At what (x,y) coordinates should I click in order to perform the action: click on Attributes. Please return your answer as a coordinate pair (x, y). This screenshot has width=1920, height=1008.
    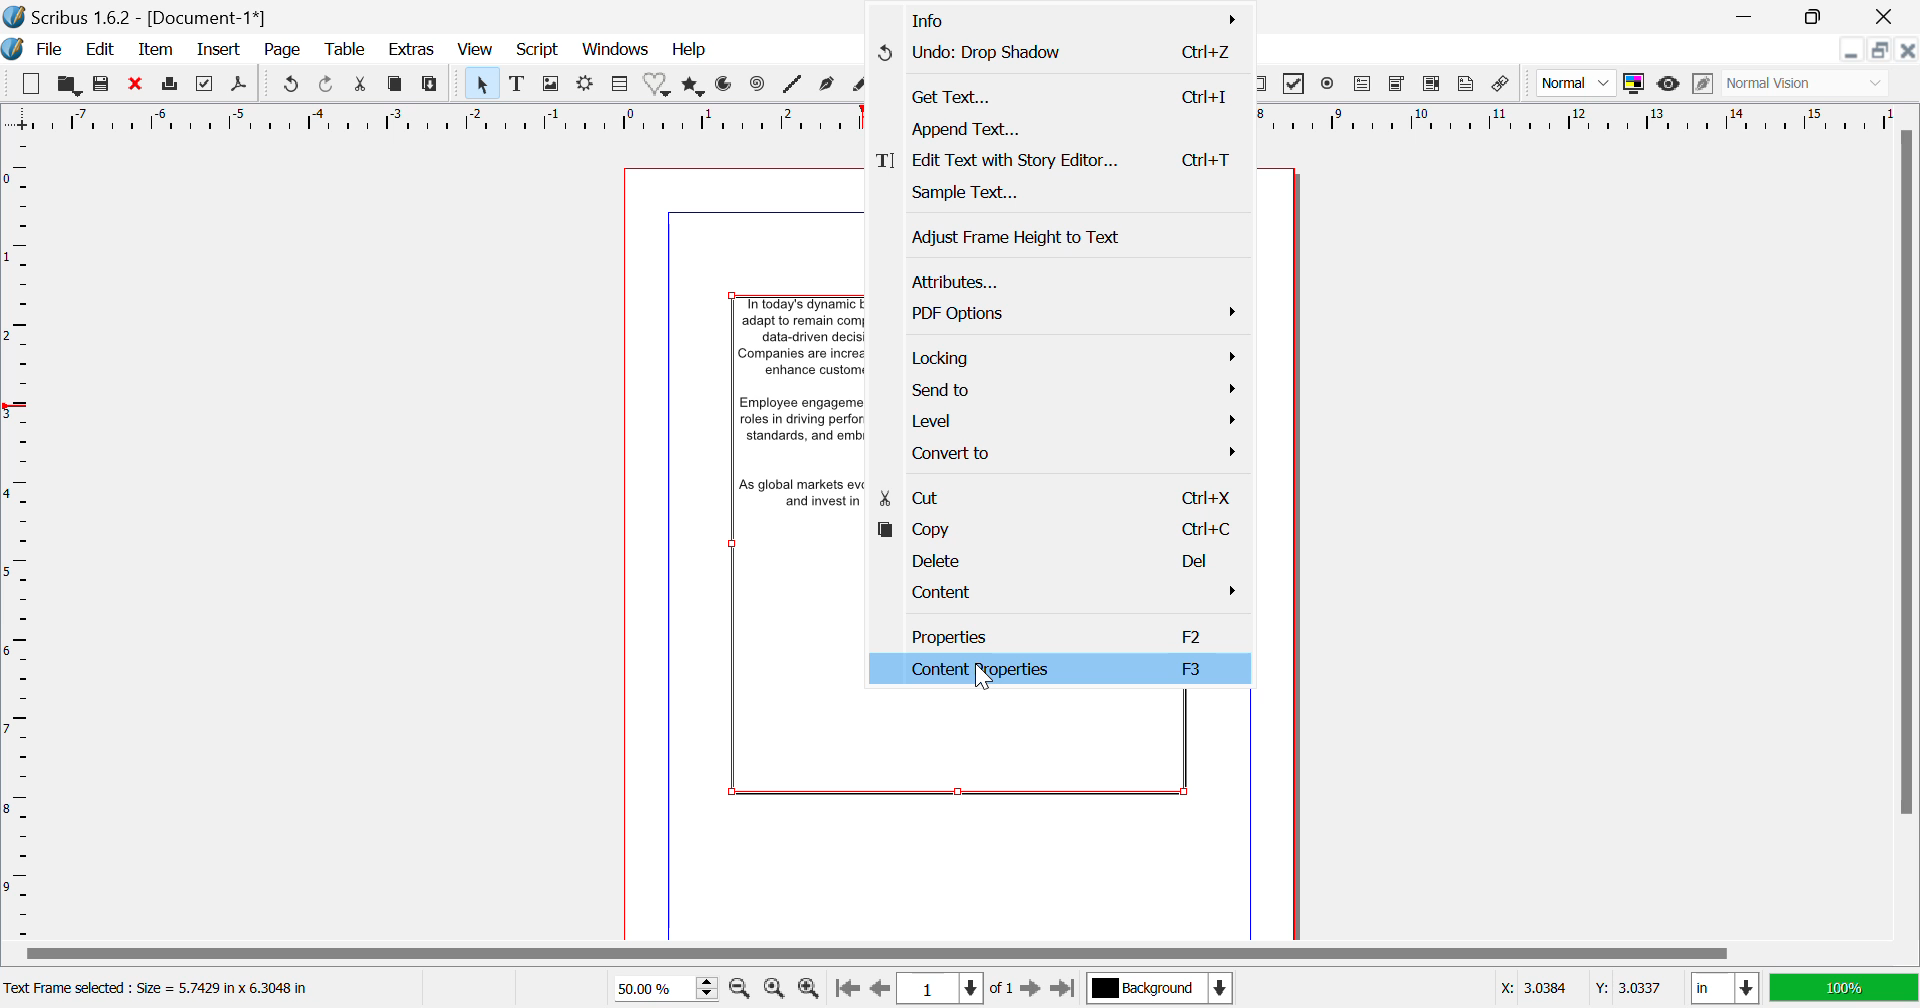
    Looking at the image, I should click on (1063, 279).